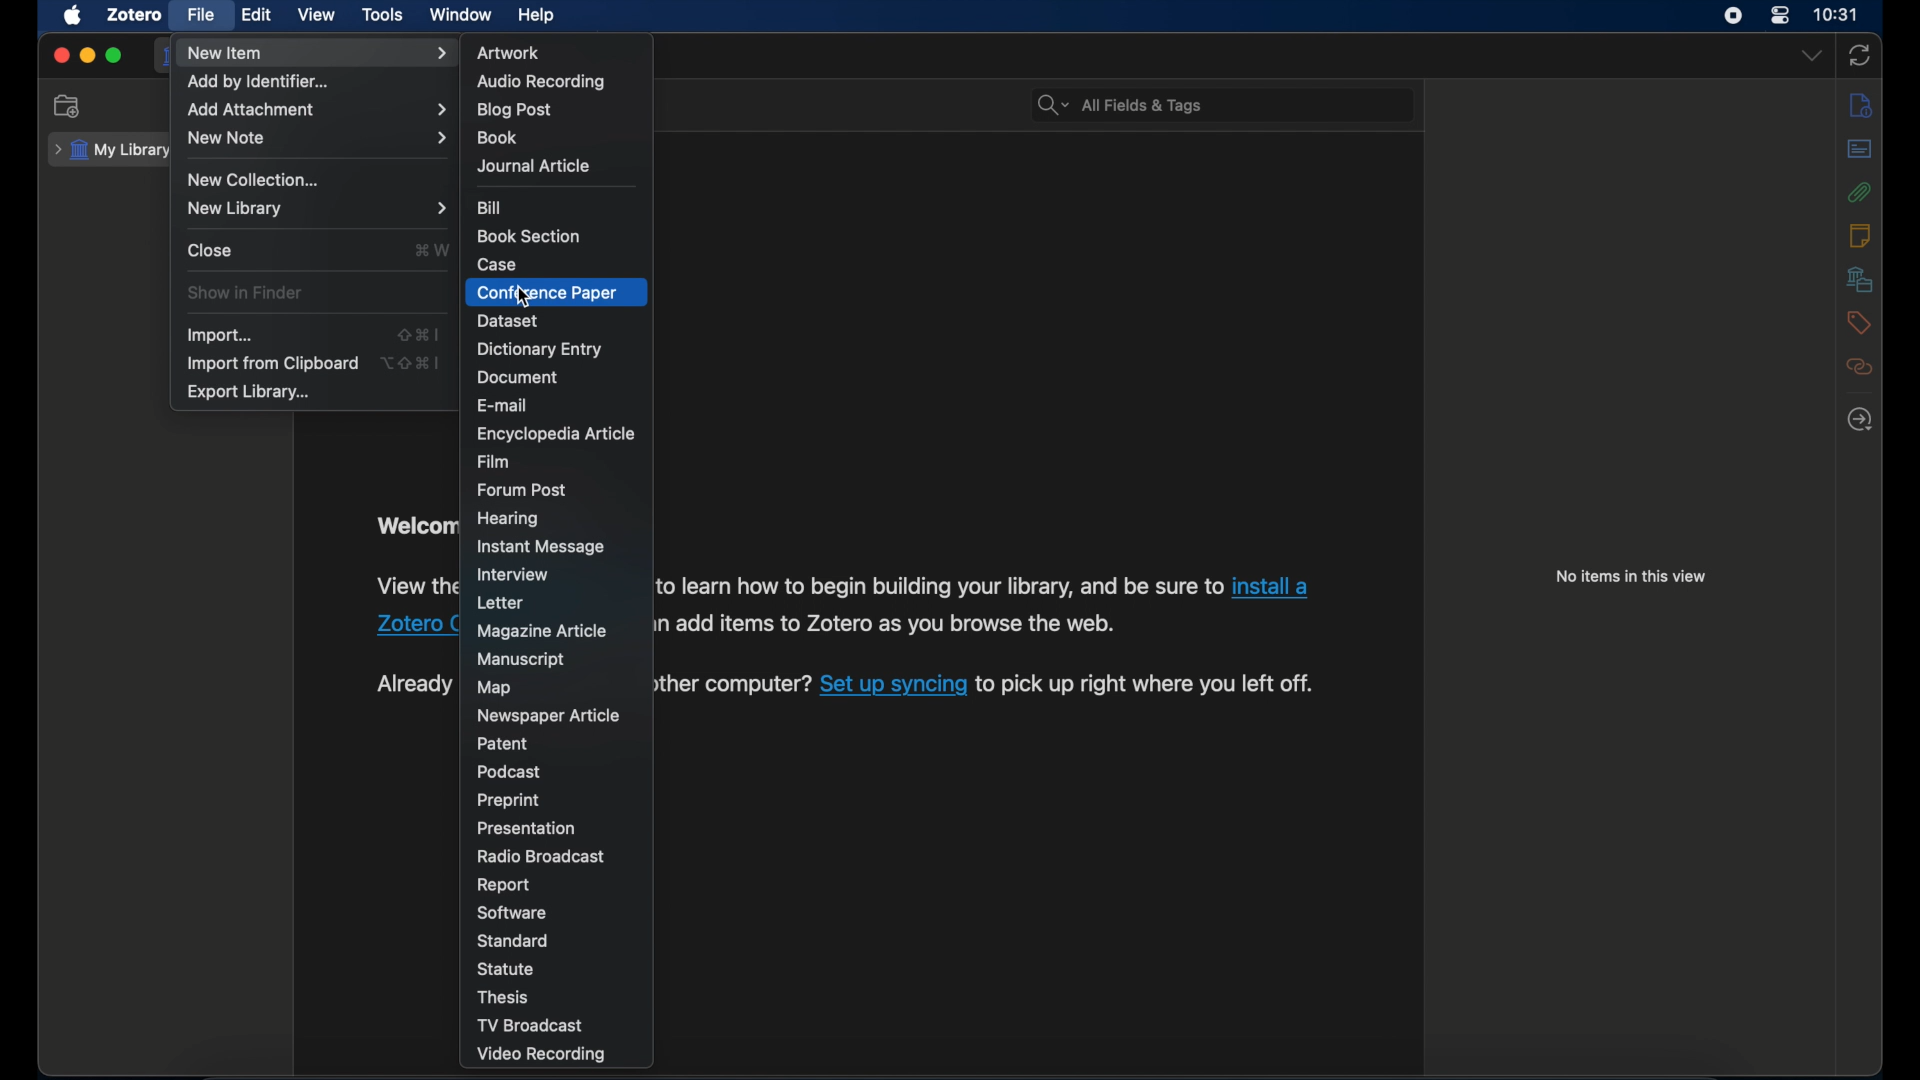 This screenshot has height=1080, width=1920. Describe the element at coordinates (136, 15) in the screenshot. I see `zotero` at that location.